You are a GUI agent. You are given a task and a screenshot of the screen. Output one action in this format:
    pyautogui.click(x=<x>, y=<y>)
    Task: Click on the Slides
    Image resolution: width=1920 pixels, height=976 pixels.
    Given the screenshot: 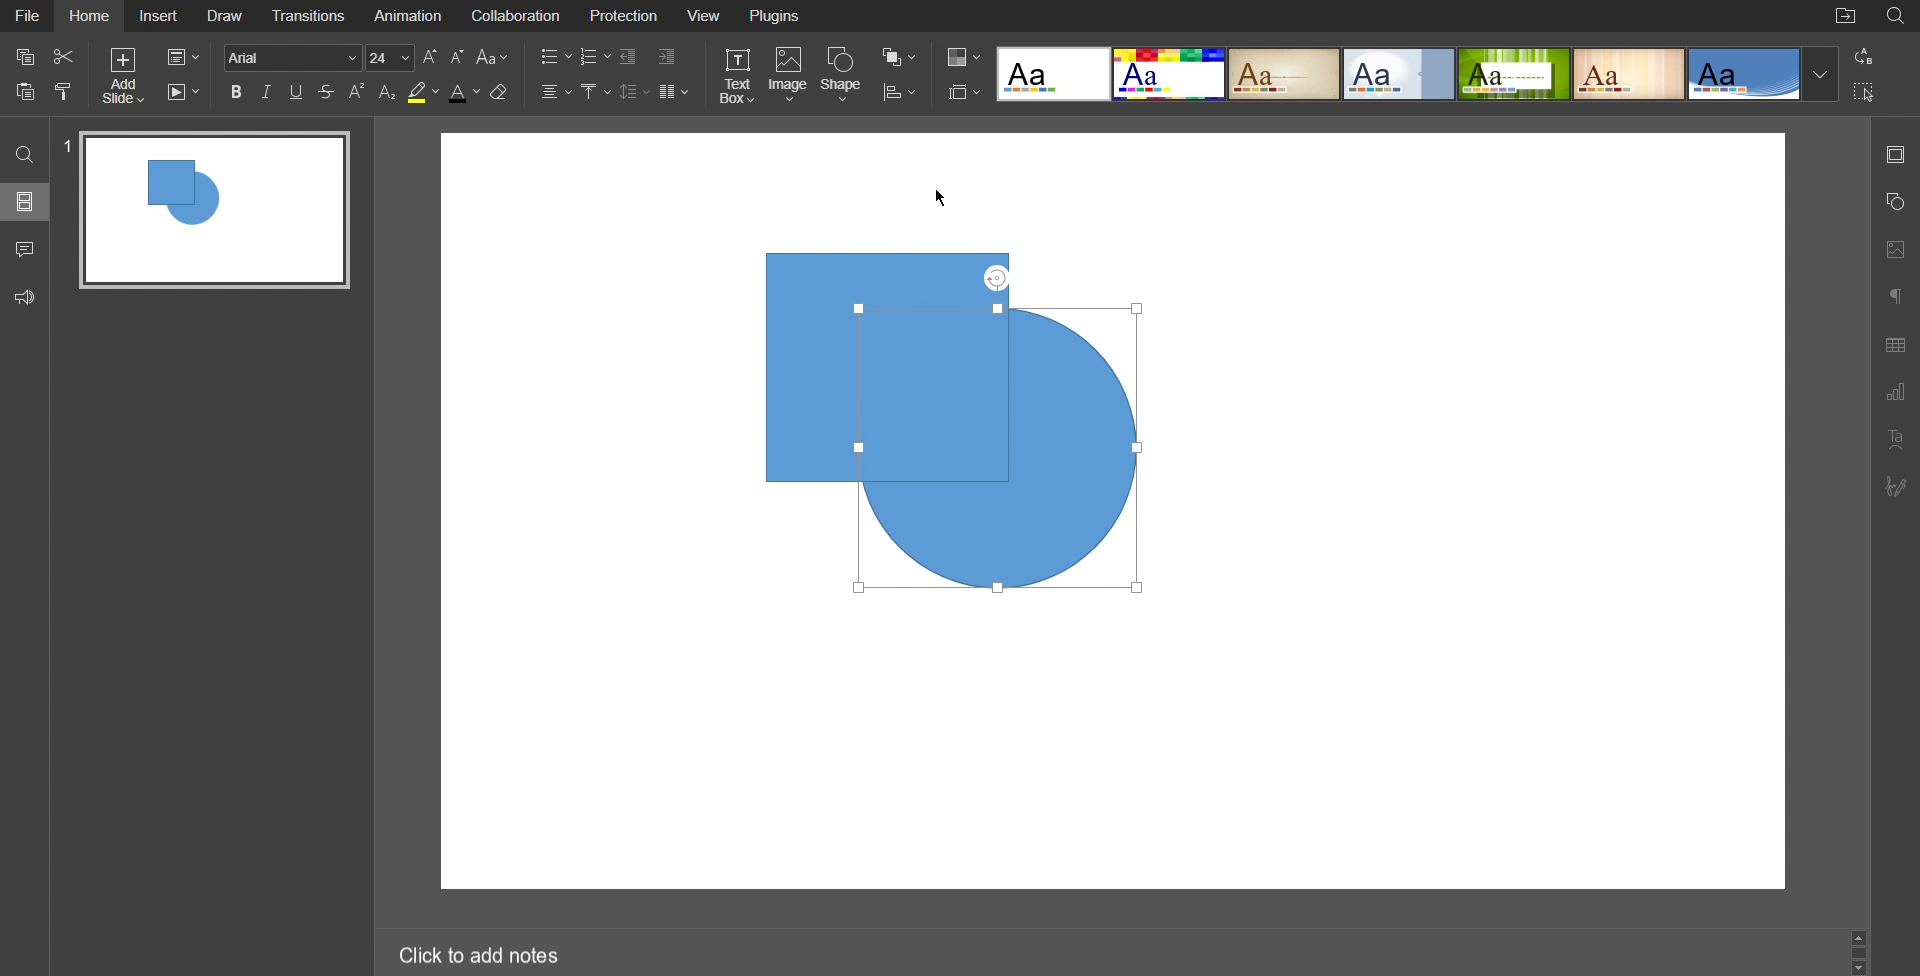 What is the action you would take?
    pyautogui.click(x=23, y=200)
    